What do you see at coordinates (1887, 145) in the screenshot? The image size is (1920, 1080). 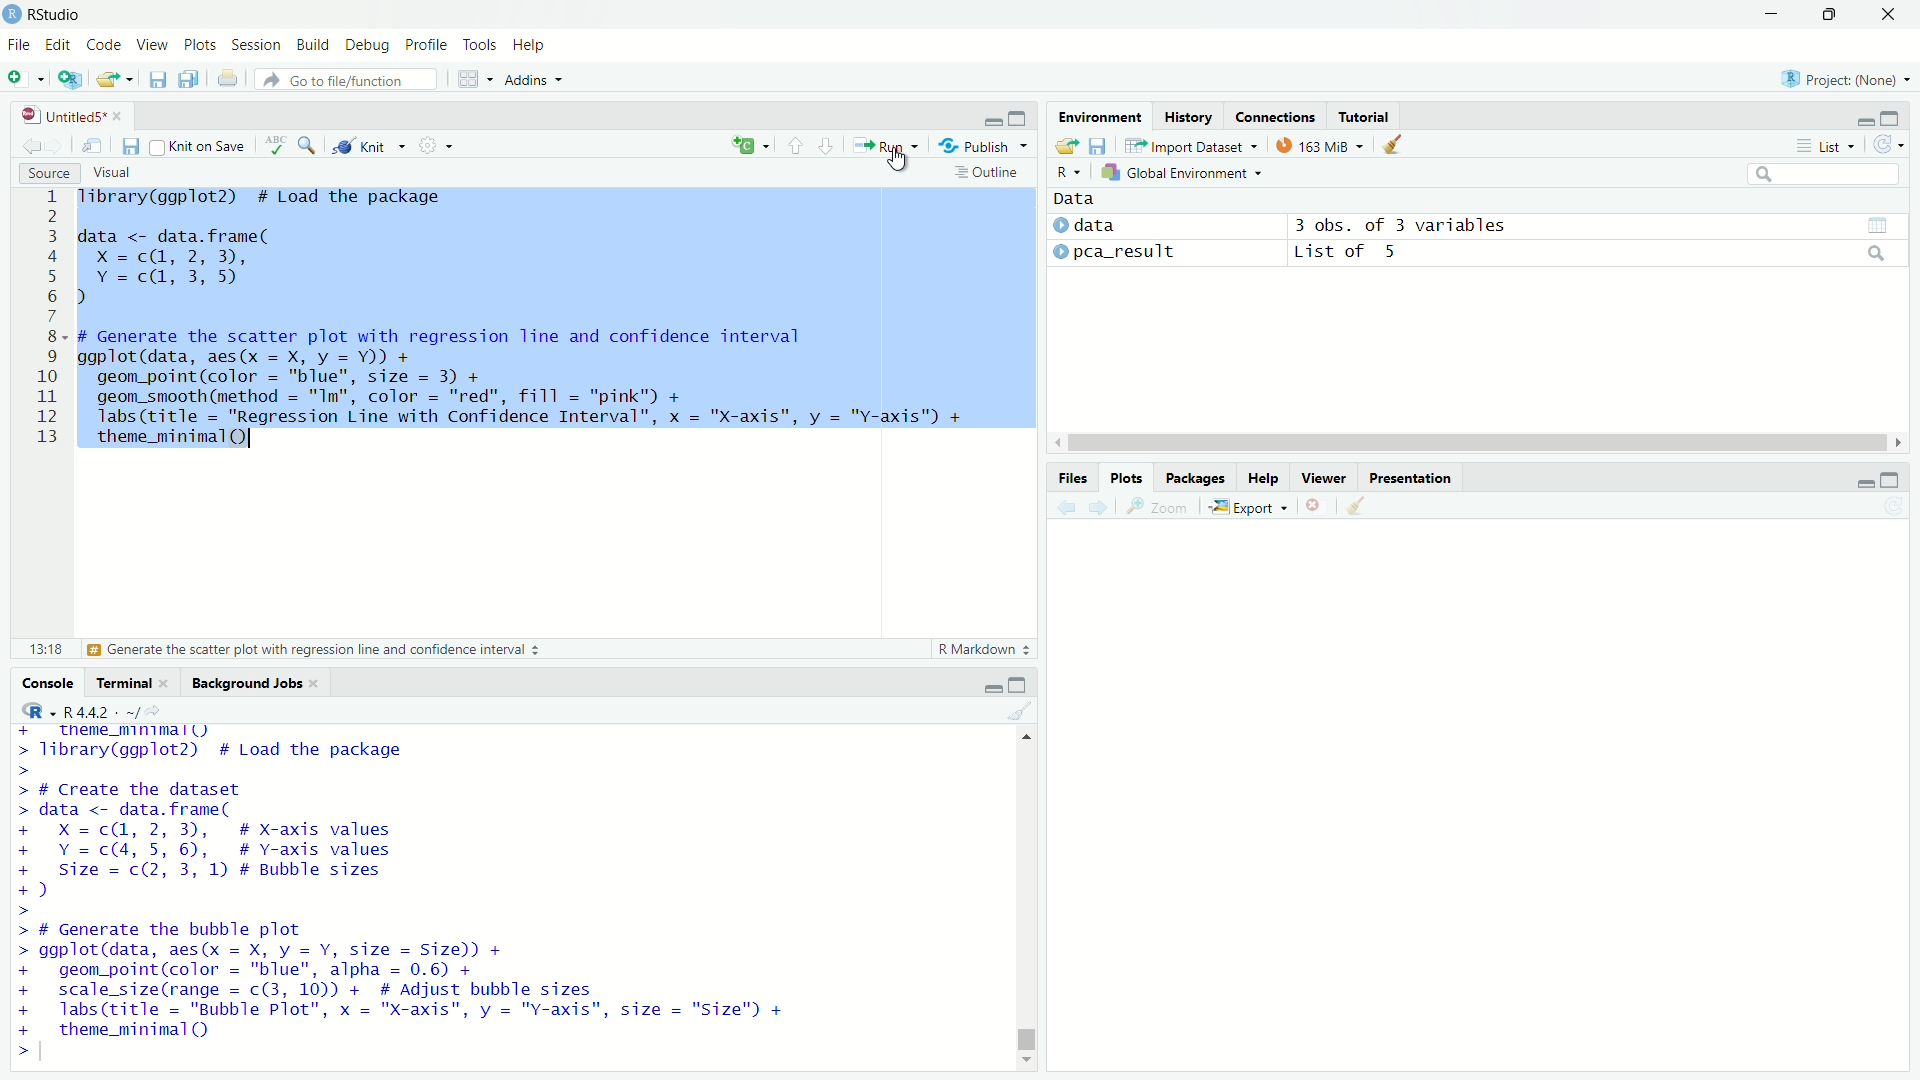 I see `Refresh the list of objects in the environment` at bounding box center [1887, 145].